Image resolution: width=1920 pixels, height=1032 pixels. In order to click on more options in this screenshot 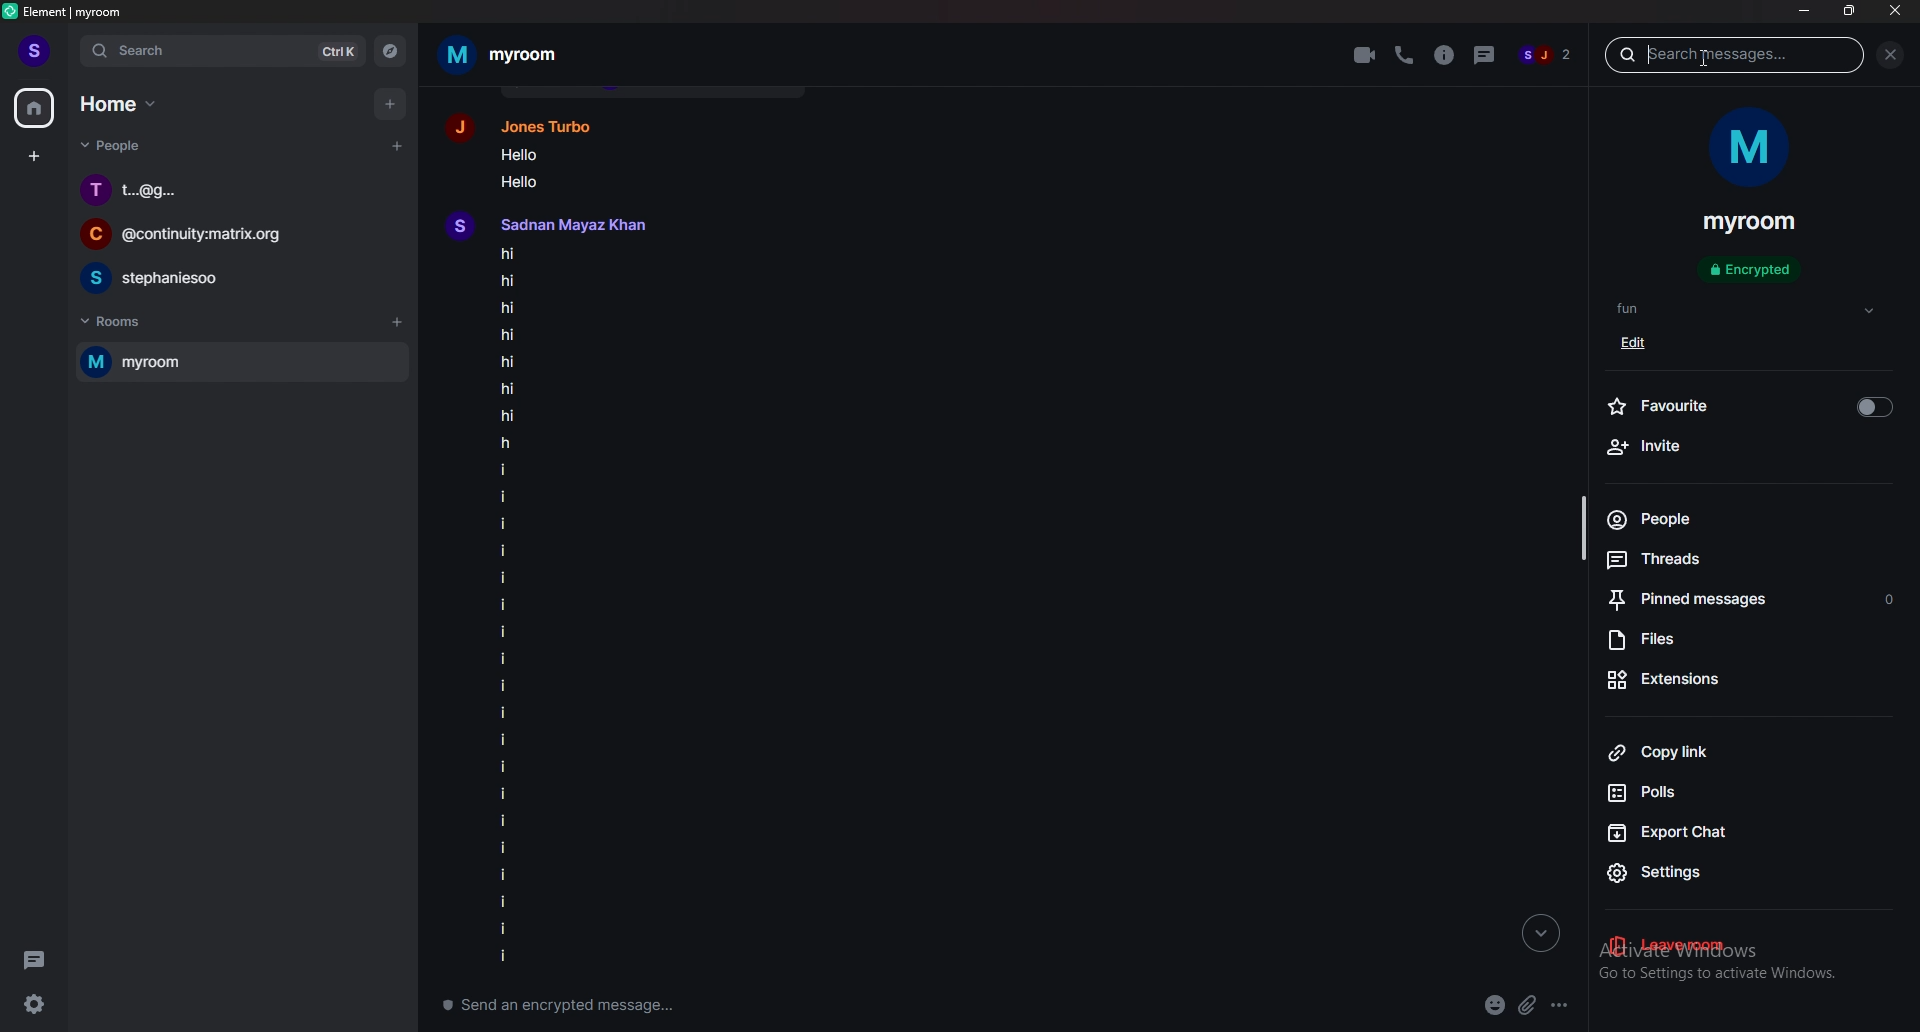, I will do `click(1560, 1004)`.